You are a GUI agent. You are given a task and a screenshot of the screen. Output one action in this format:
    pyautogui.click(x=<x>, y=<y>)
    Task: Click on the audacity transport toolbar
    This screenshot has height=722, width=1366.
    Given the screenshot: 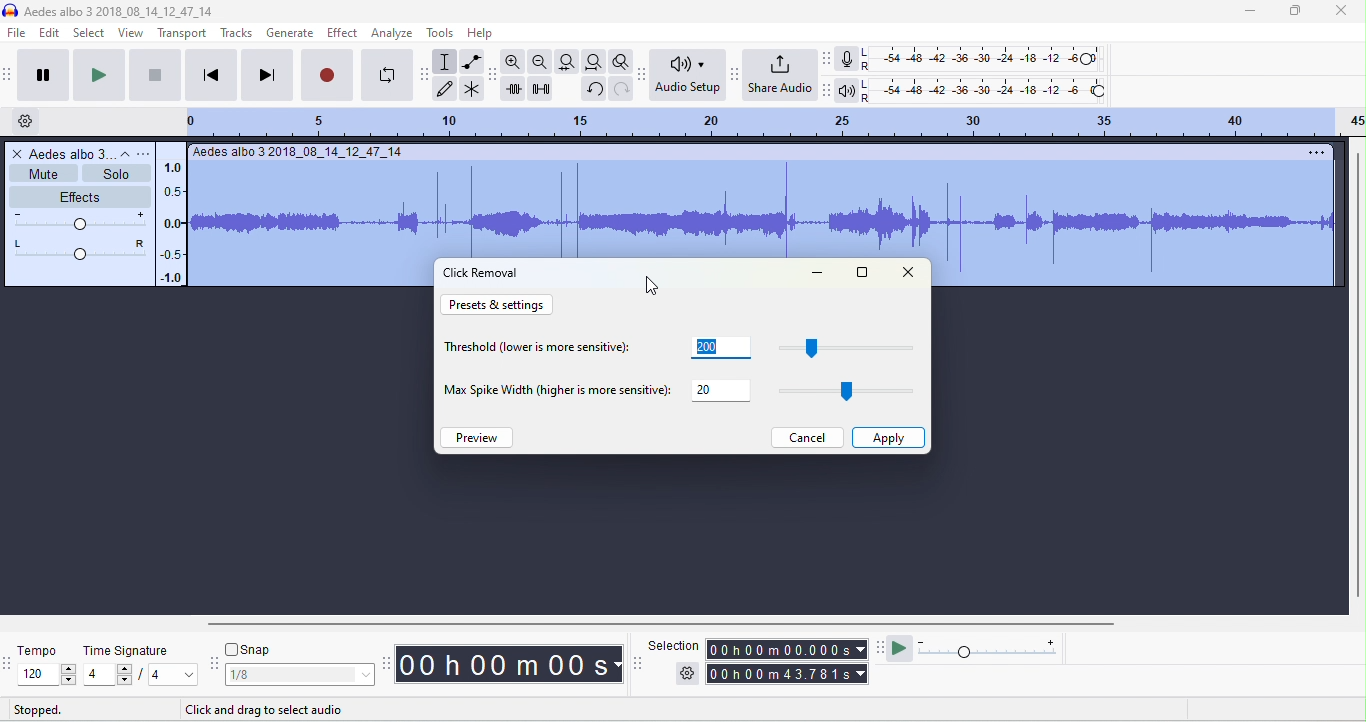 What is the action you would take?
    pyautogui.click(x=9, y=72)
    